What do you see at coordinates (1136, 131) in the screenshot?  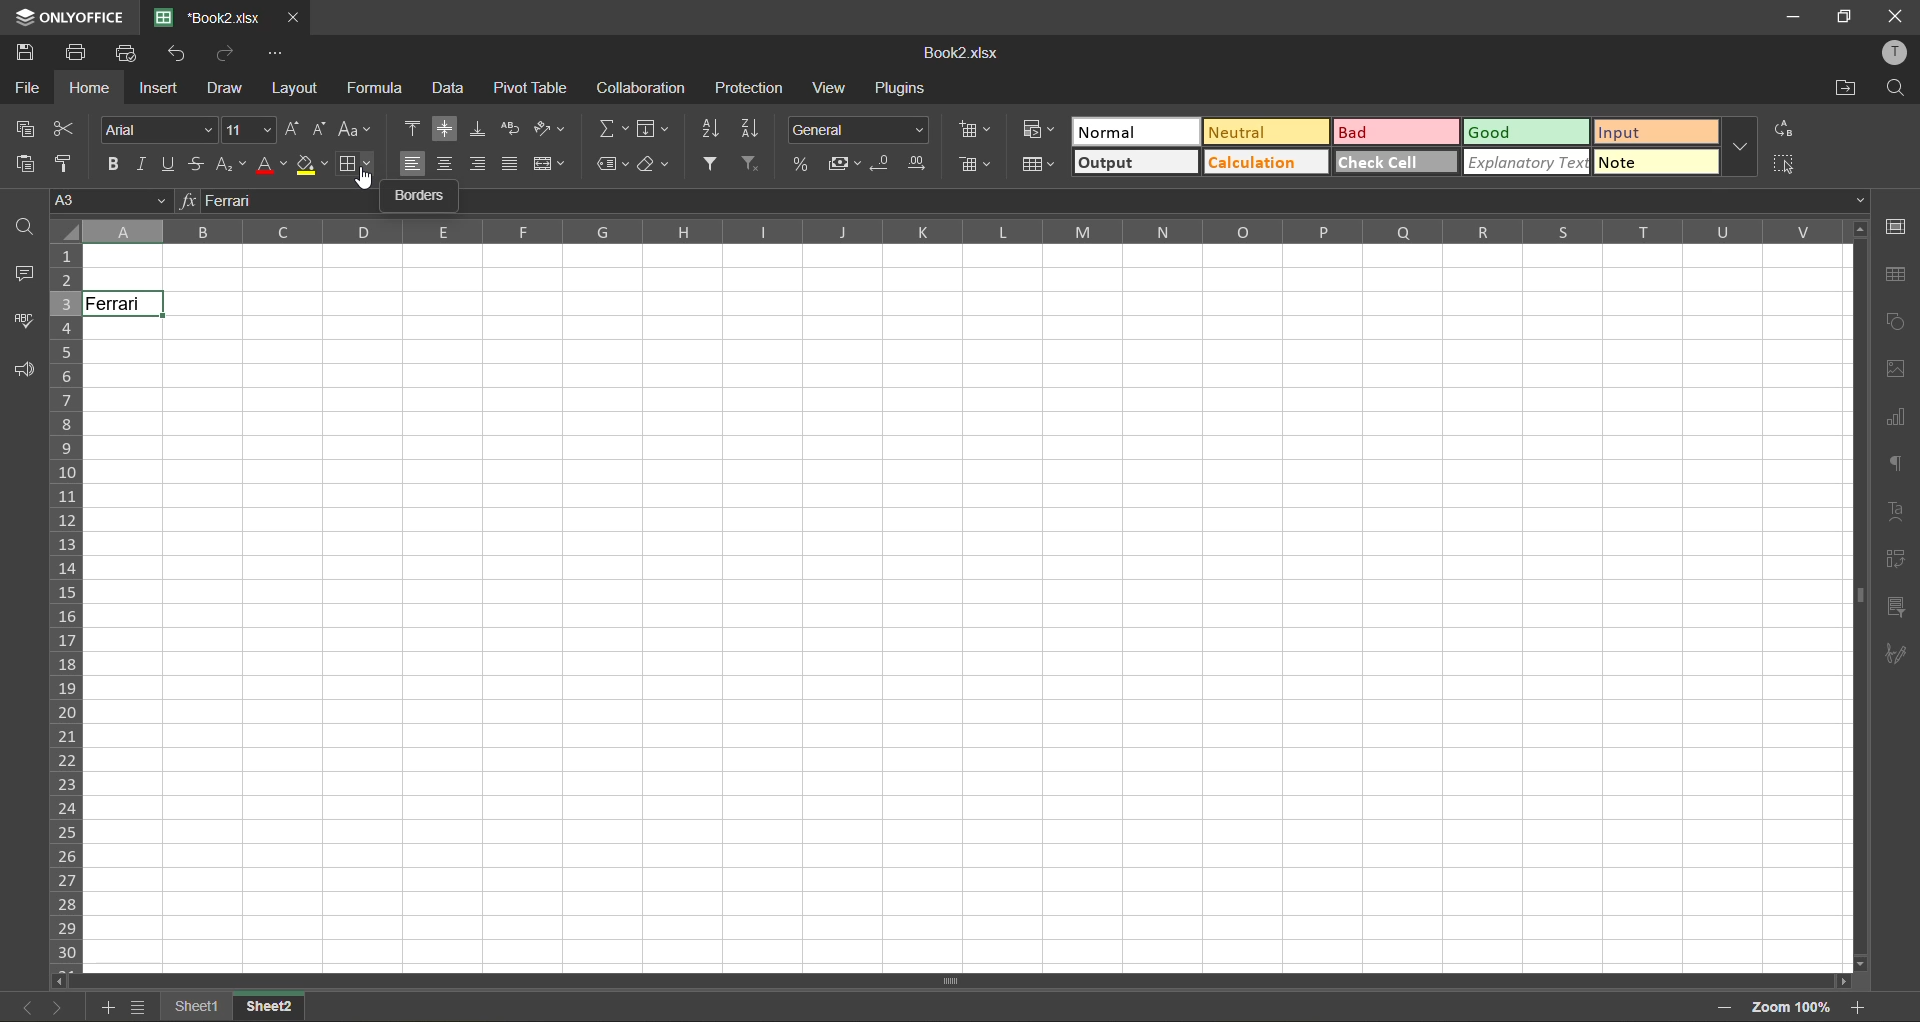 I see `normal` at bounding box center [1136, 131].